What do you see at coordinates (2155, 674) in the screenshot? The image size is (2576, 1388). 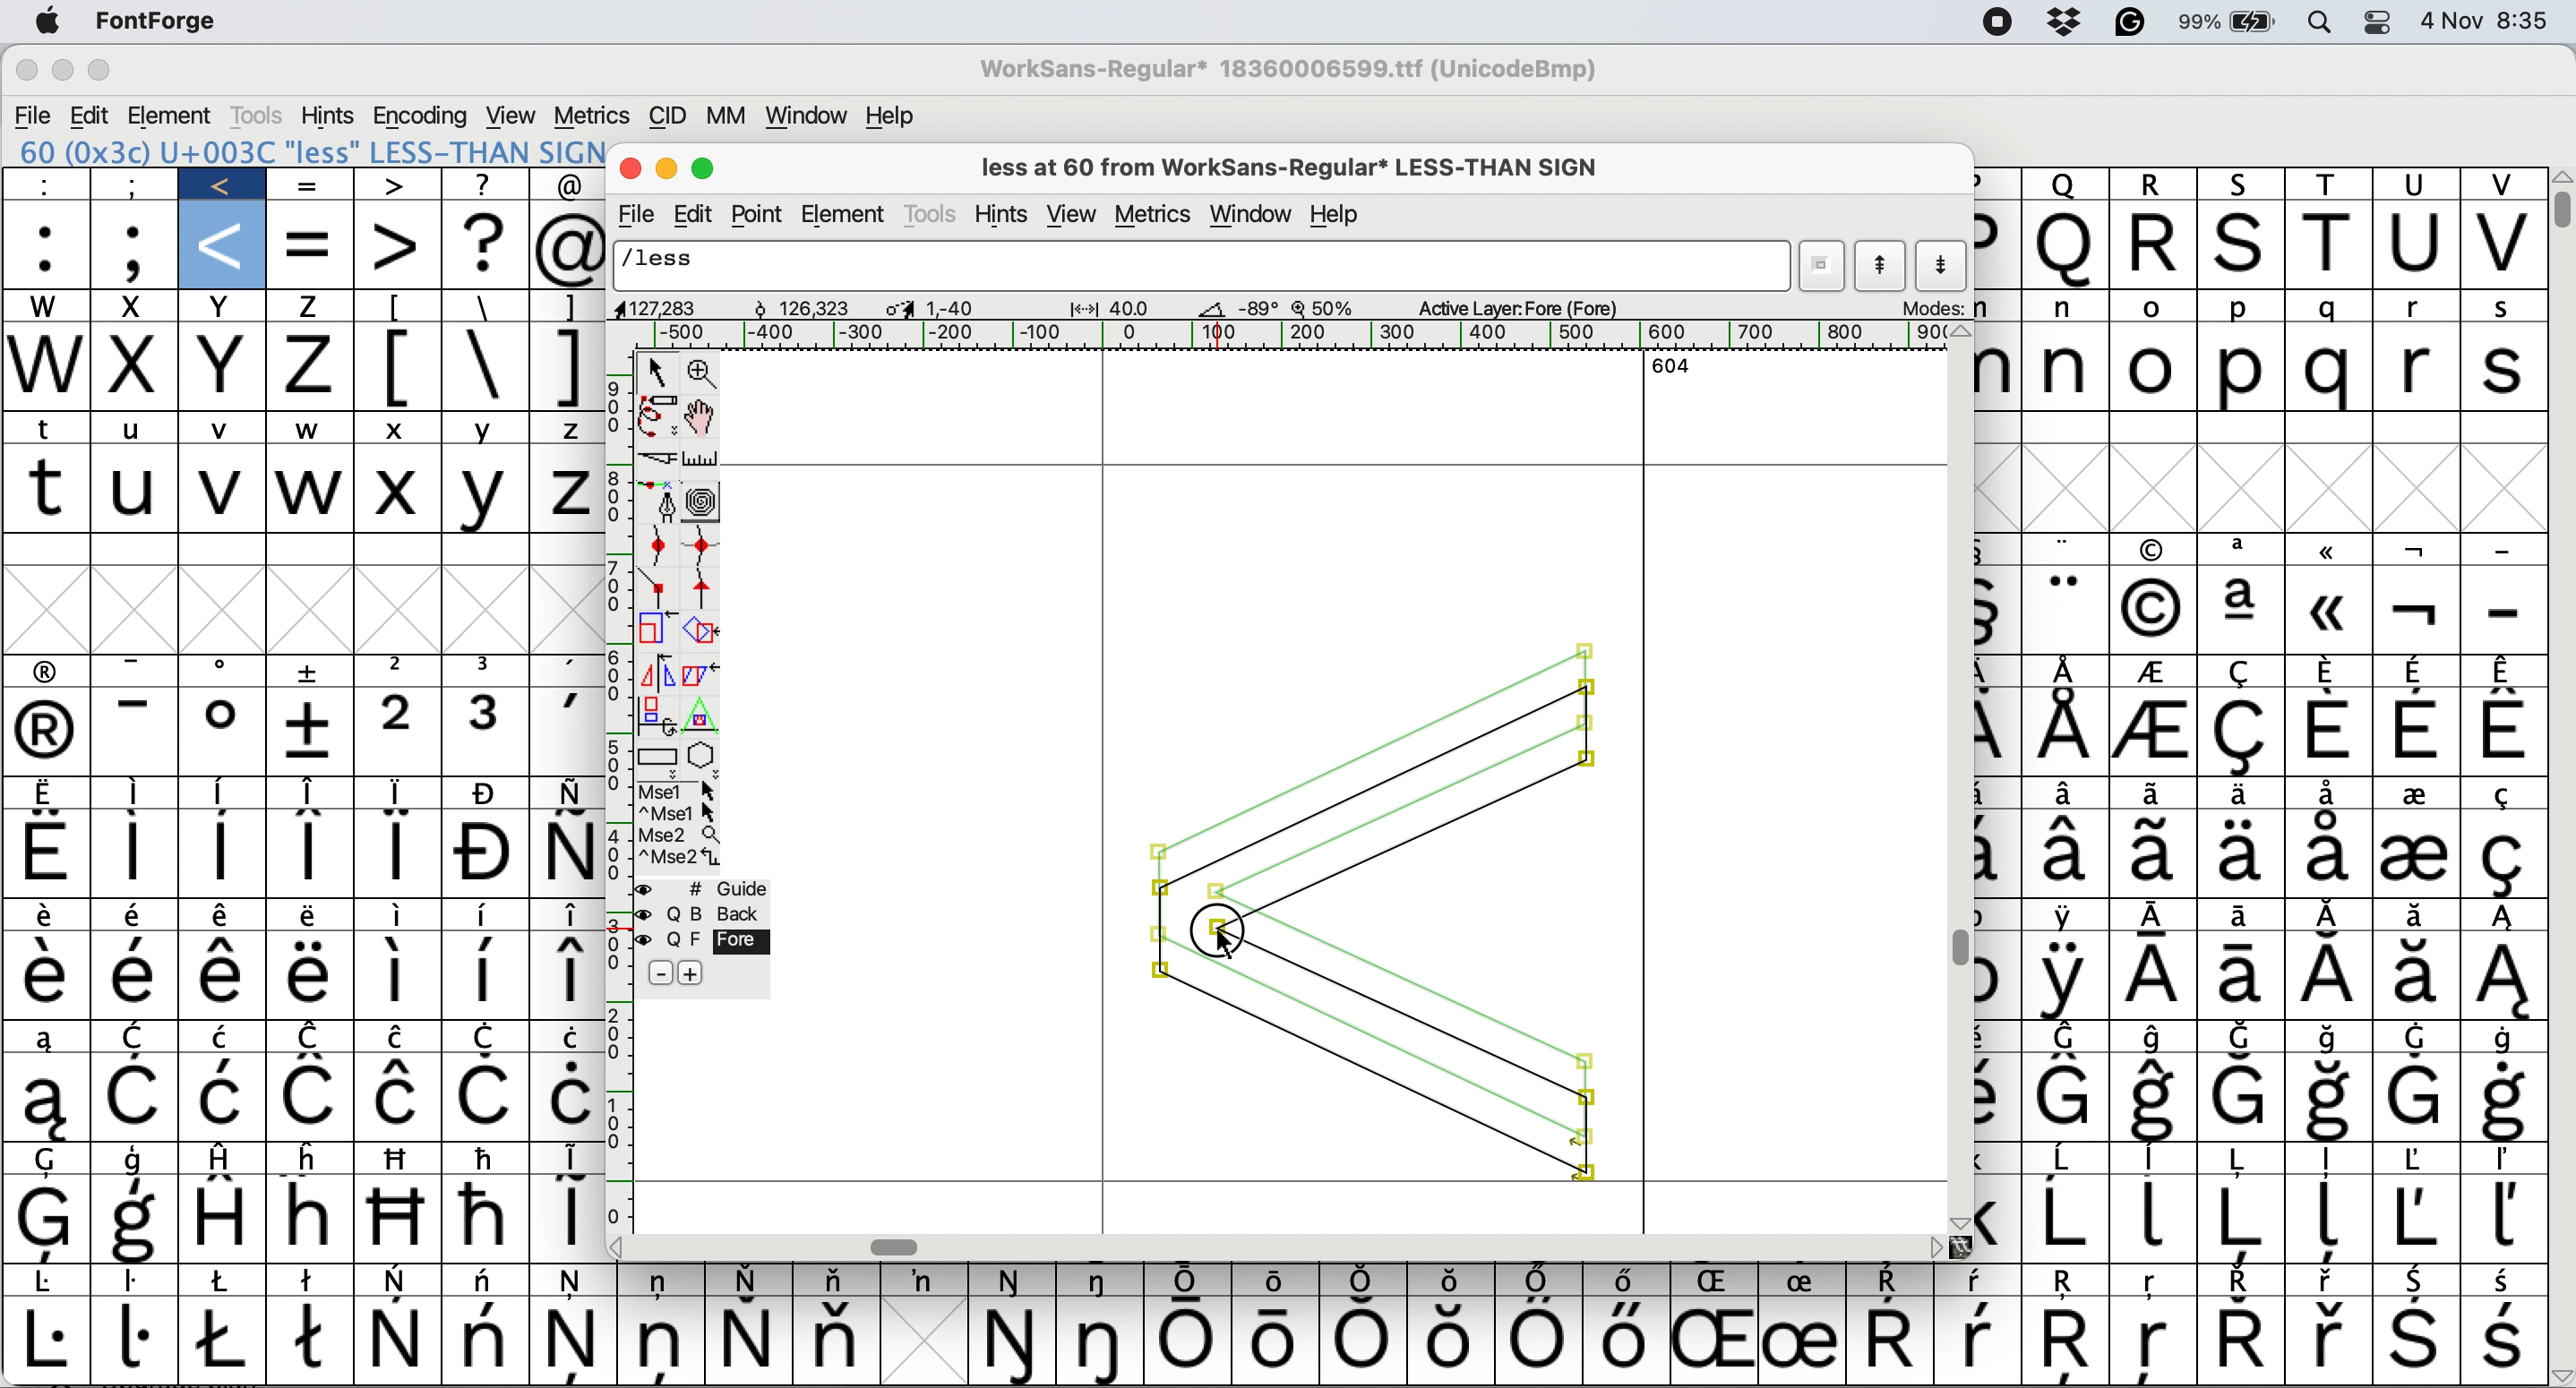 I see `Symbol` at bounding box center [2155, 674].